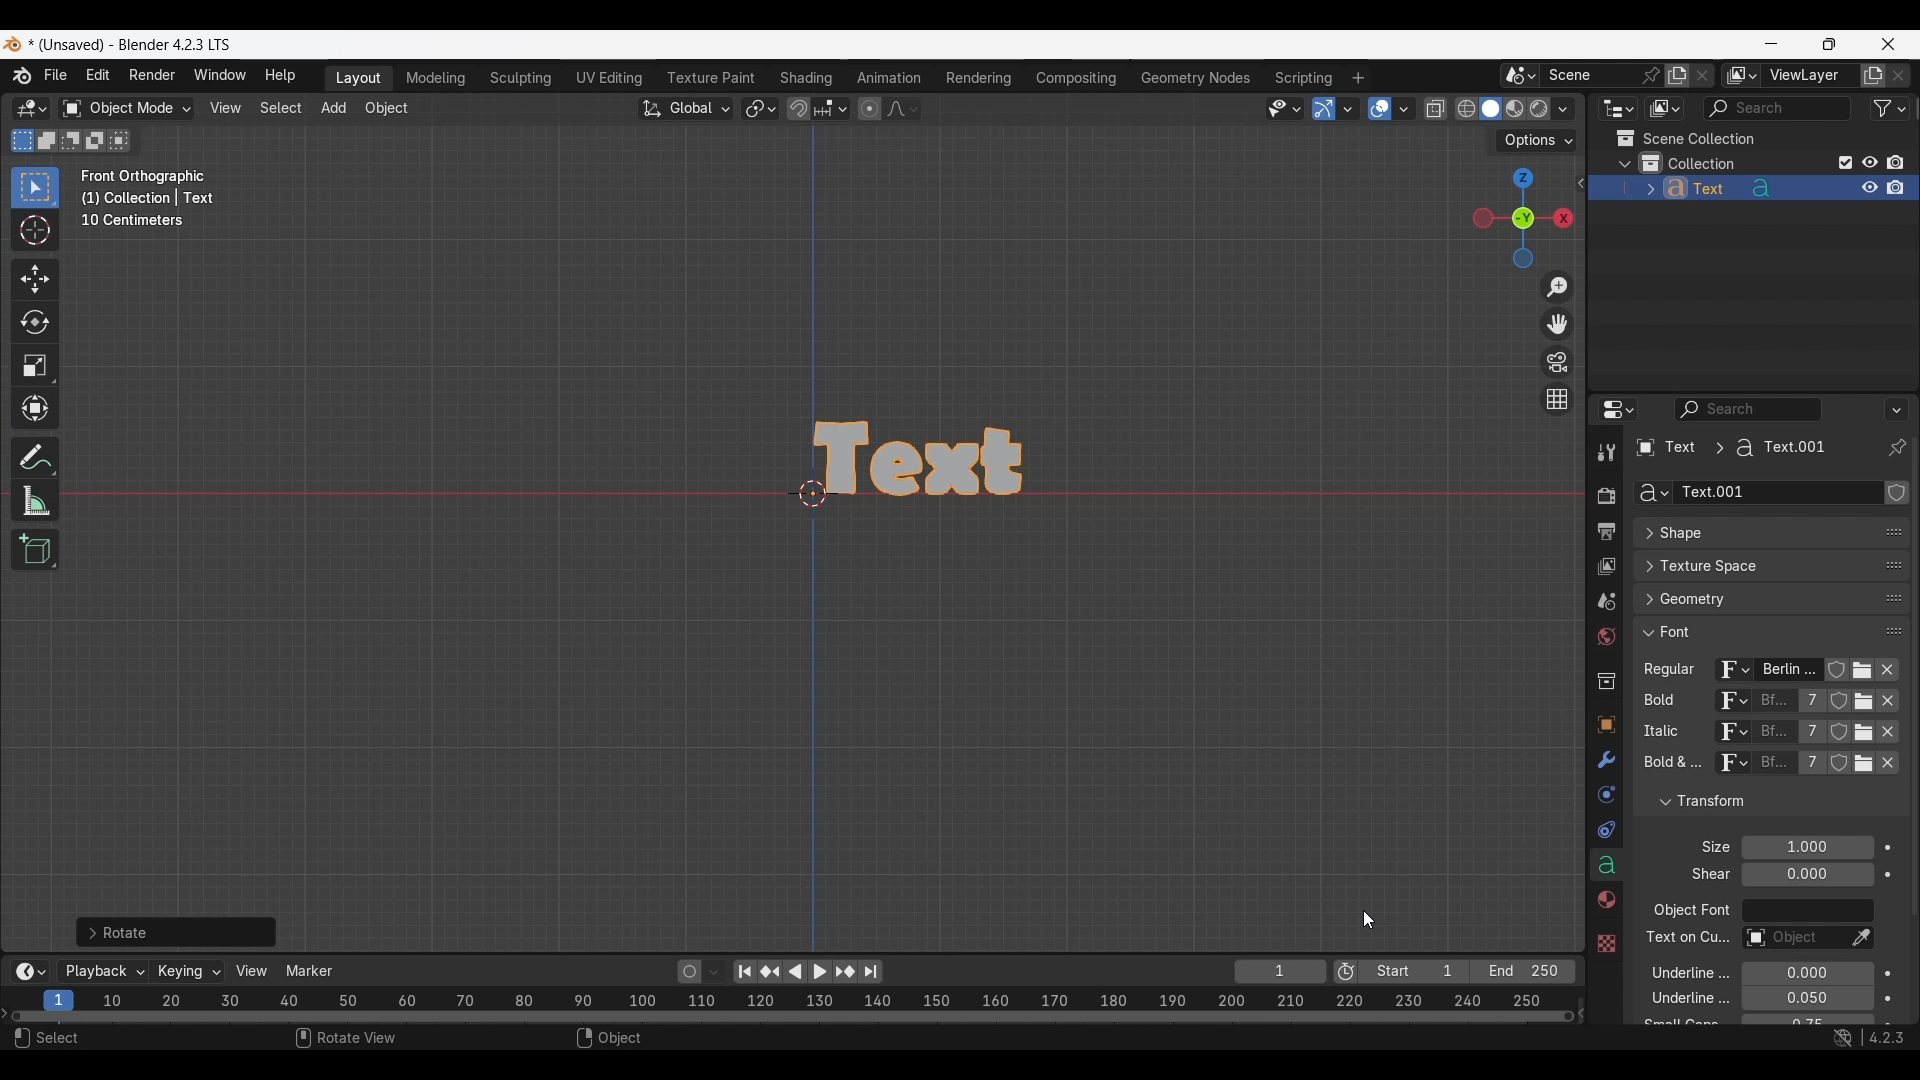 The height and width of the screenshot is (1080, 1920). I want to click on Jump to endpoint, so click(745, 972).